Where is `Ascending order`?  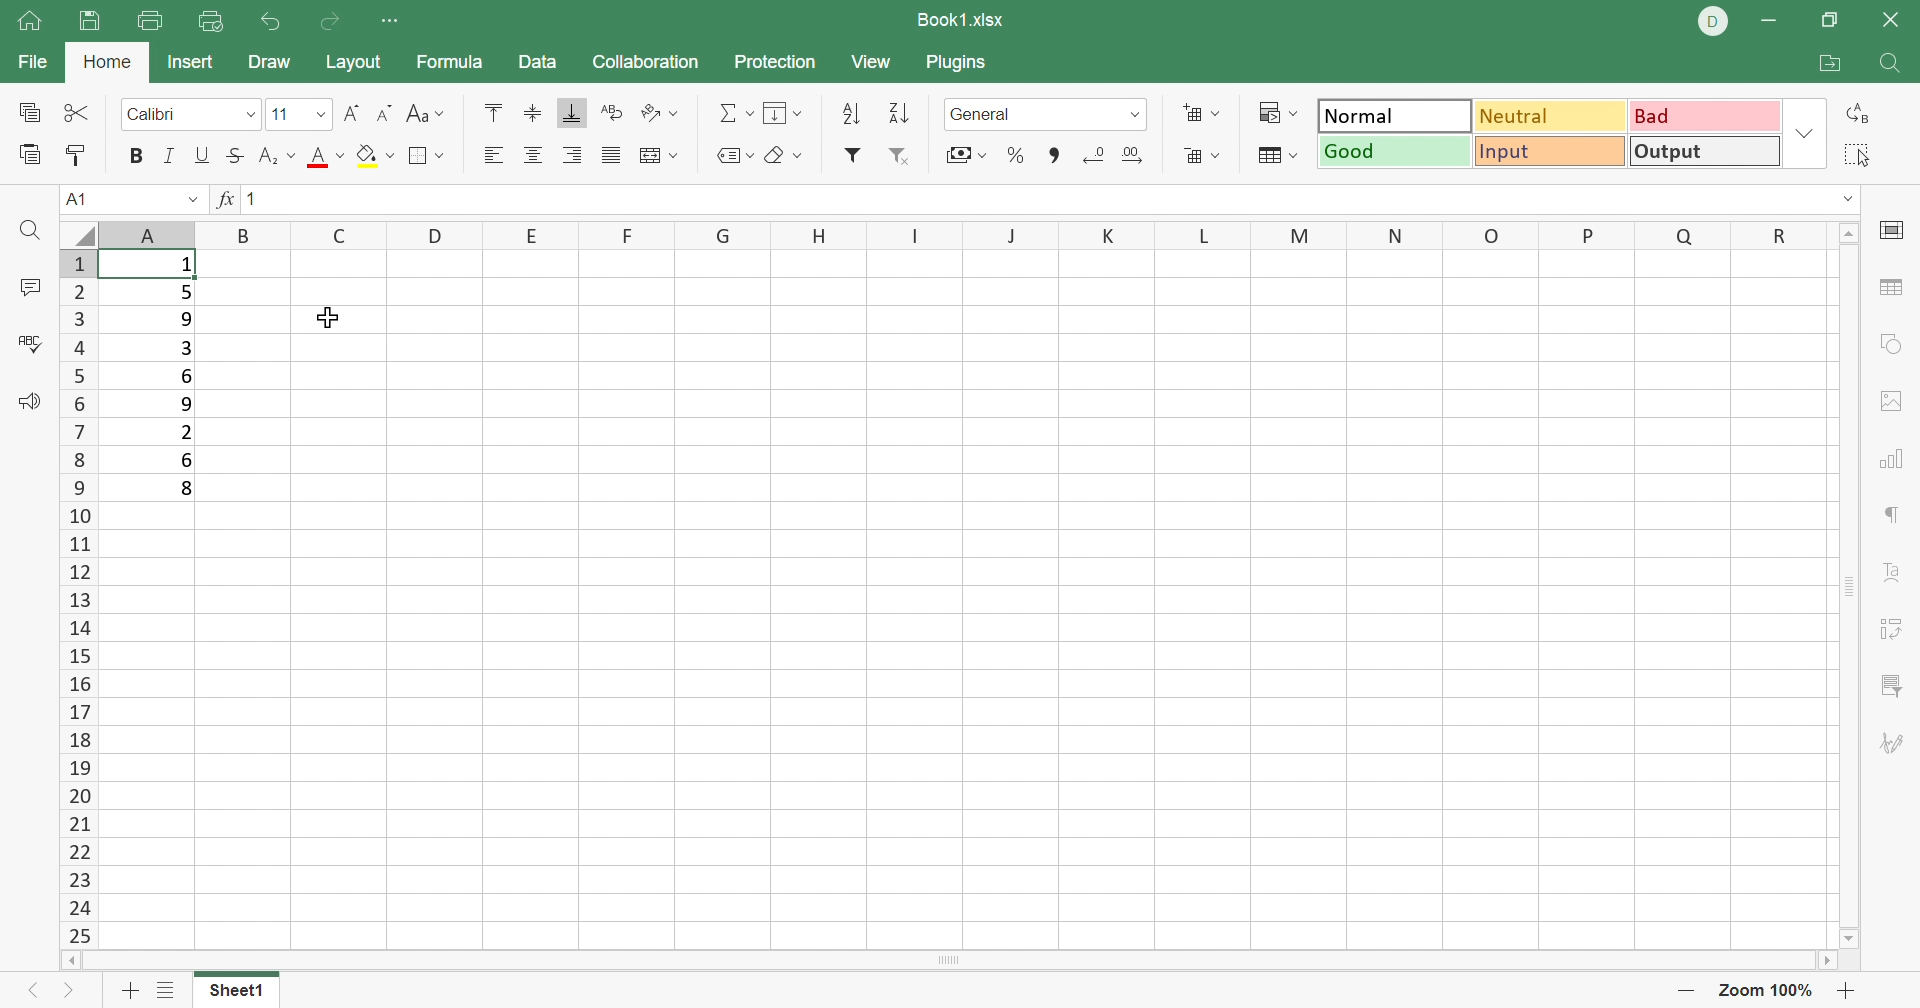
Ascending order is located at coordinates (851, 115).